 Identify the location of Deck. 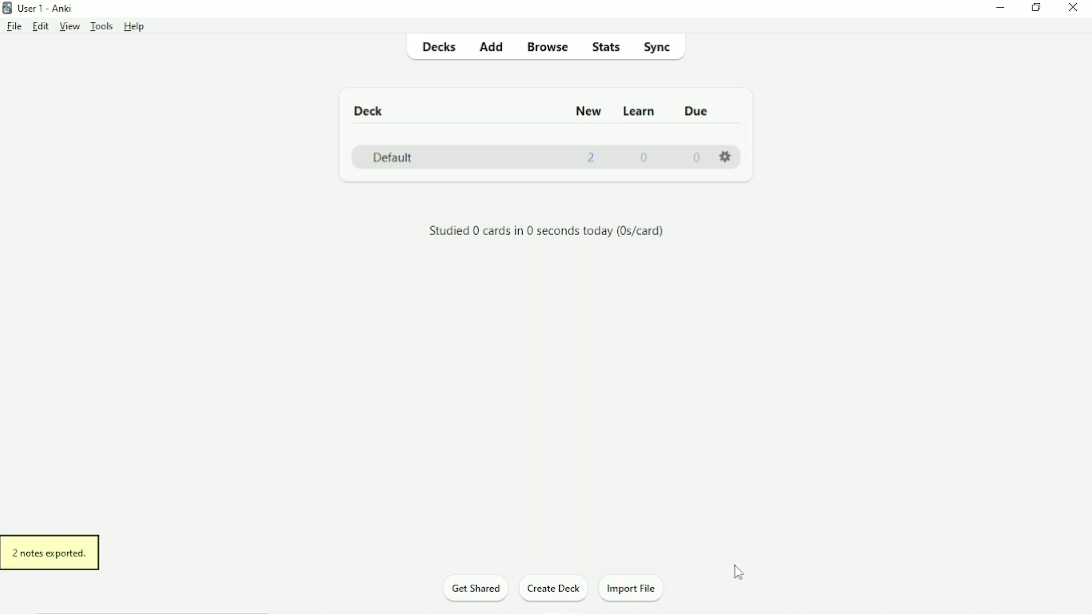
(370, 111).